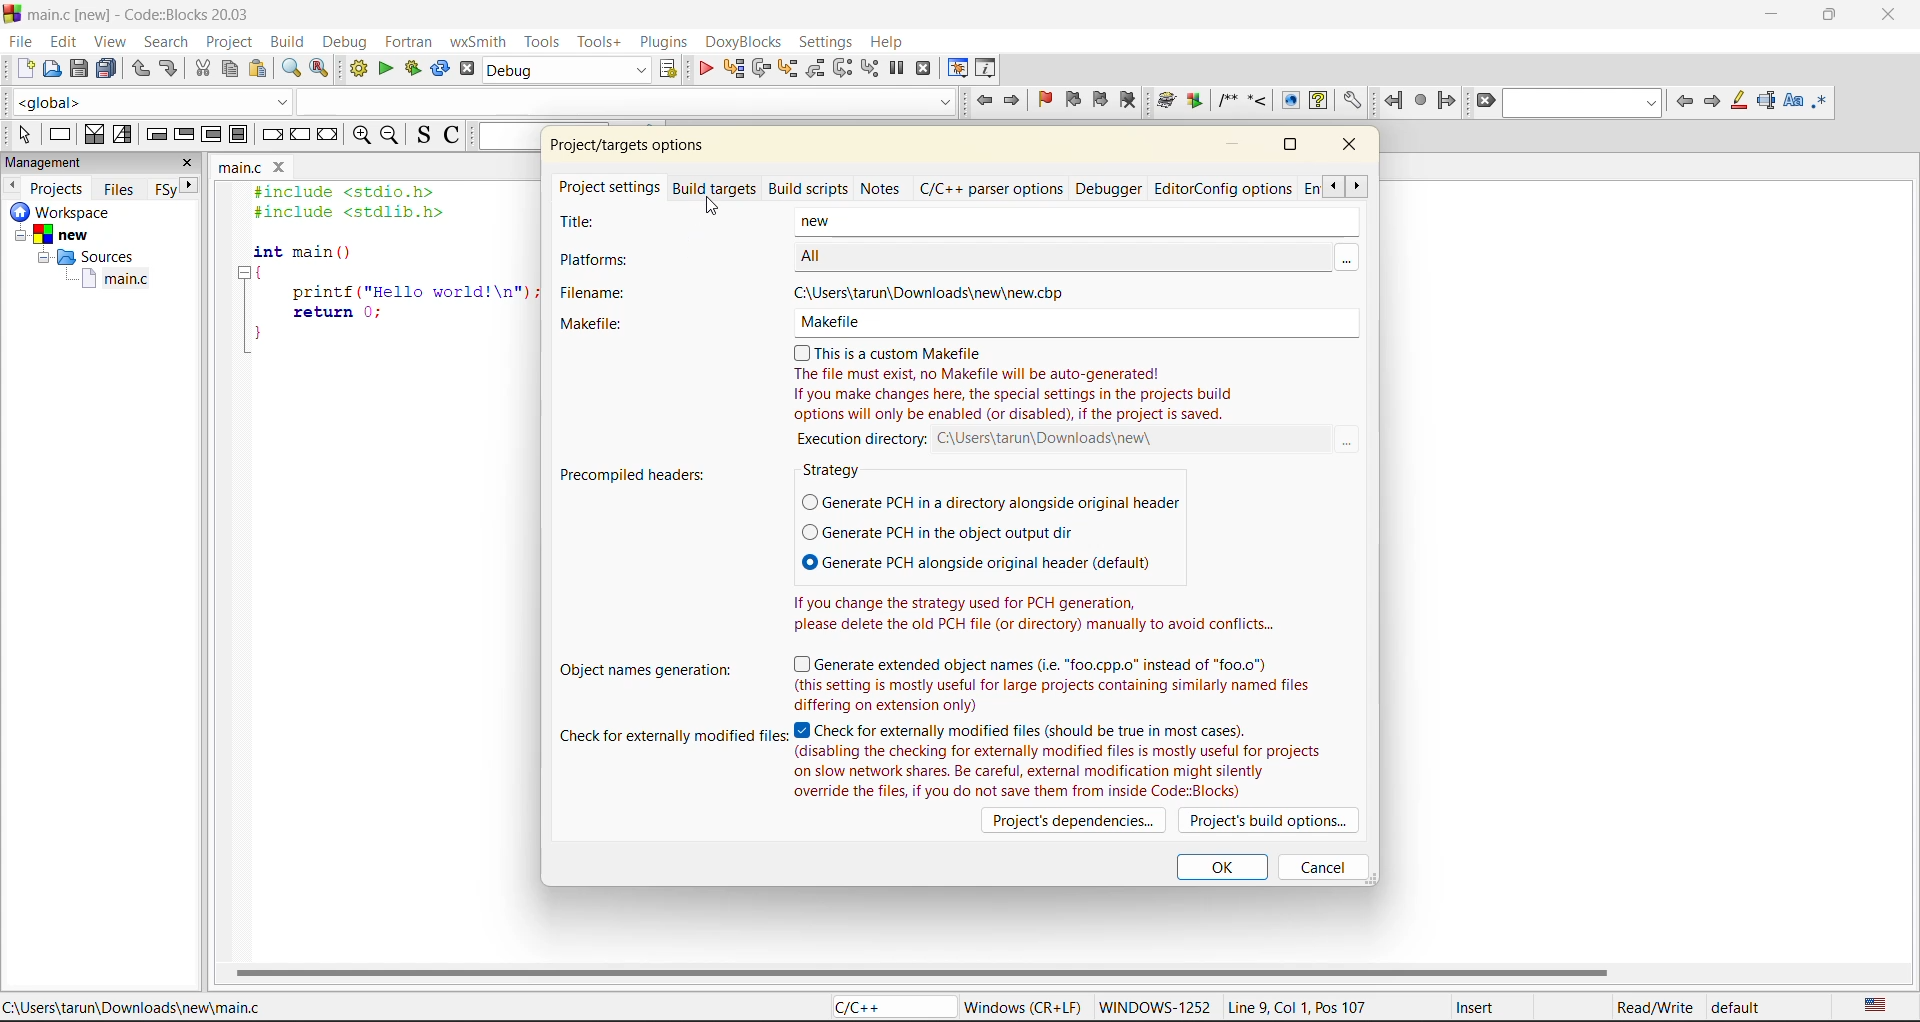  I want to click on step into instruction, so click(871, 69).